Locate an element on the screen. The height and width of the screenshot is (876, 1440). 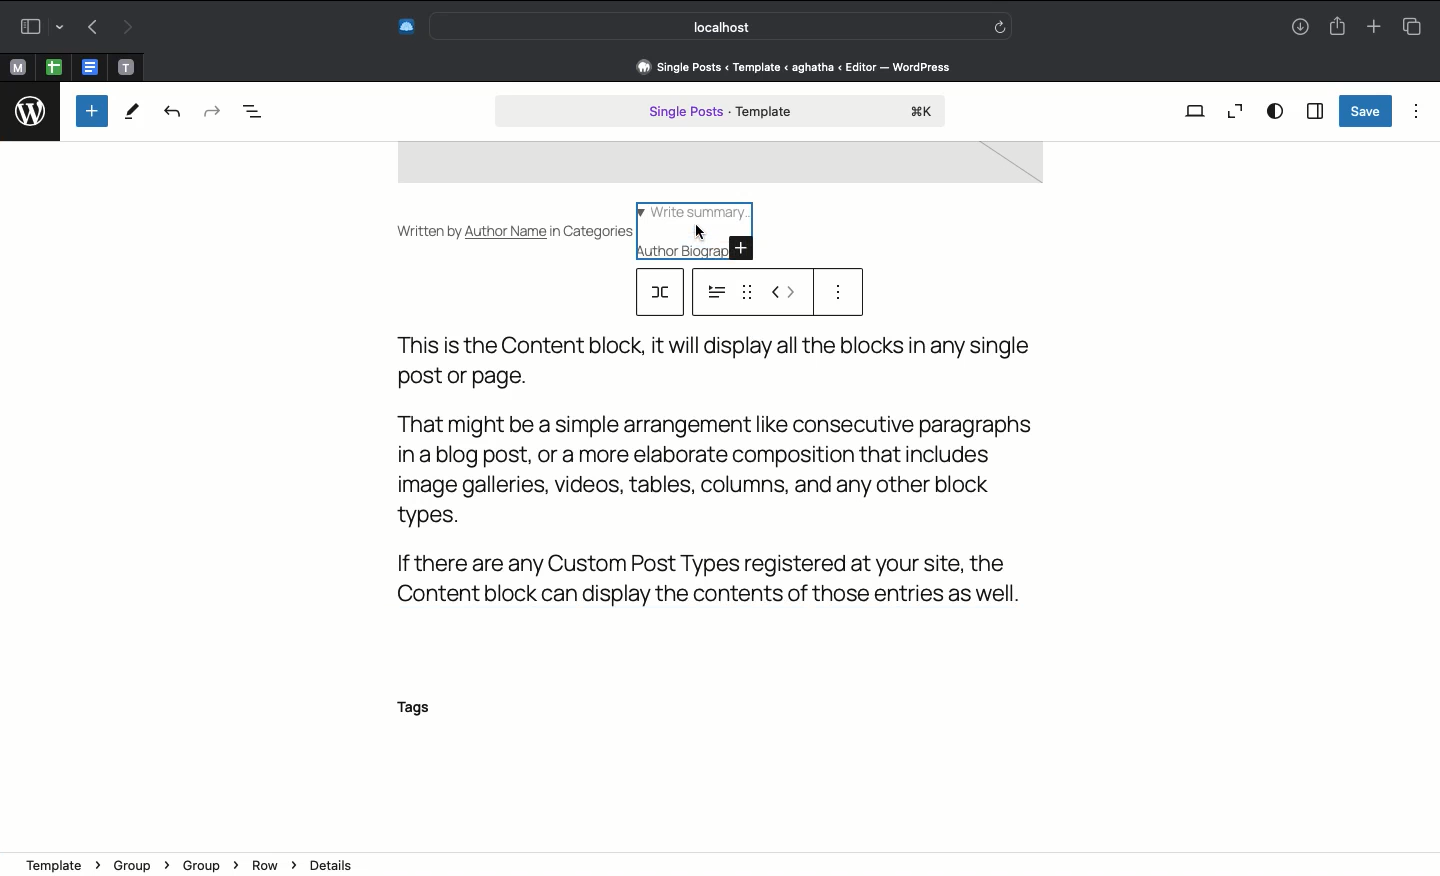
row is located at coordinates (659, 292).